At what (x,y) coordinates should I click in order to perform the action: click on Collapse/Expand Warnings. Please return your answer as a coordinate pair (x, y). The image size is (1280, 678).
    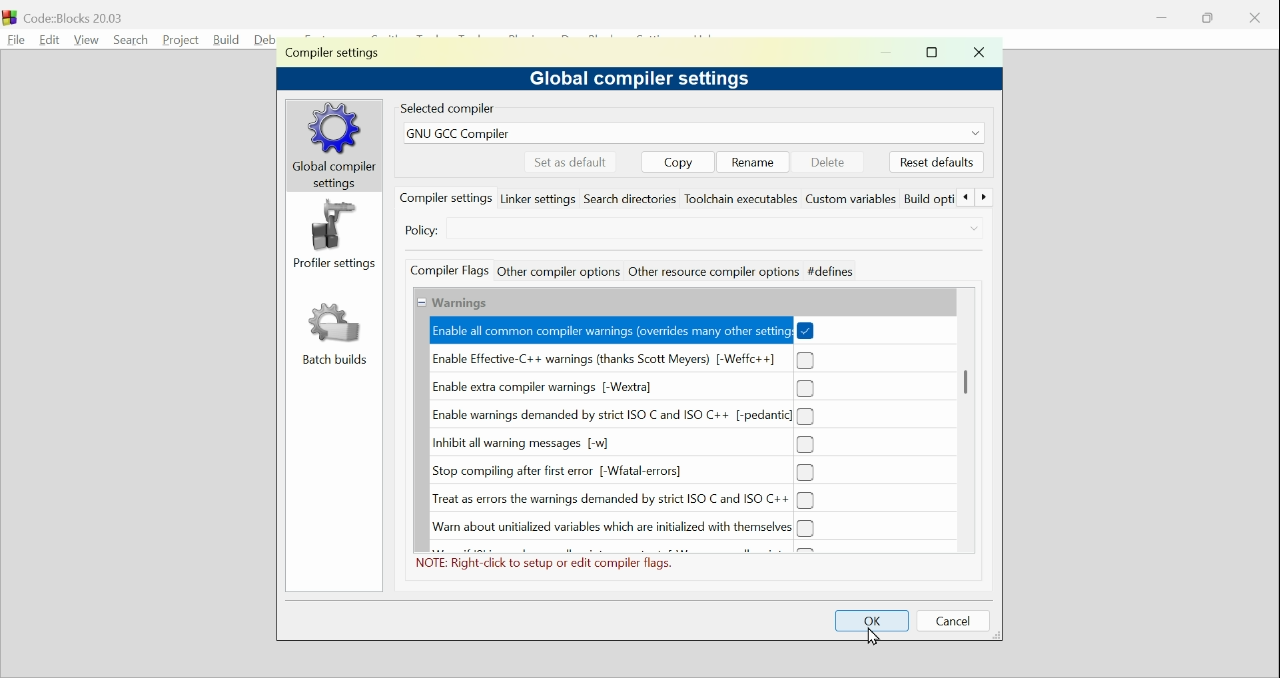
    Looking at the image, I should click on (453, 303).